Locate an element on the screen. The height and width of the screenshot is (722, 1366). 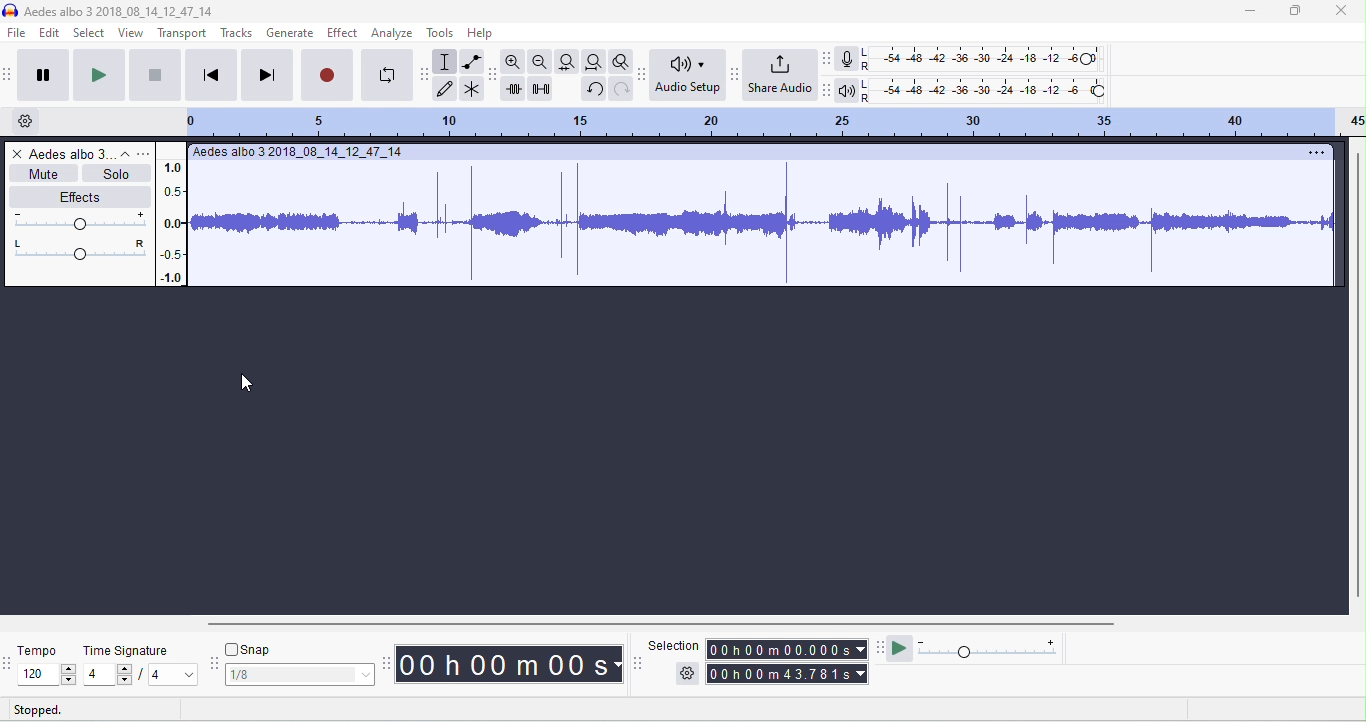
recording level is located at coordinates (991, 60).